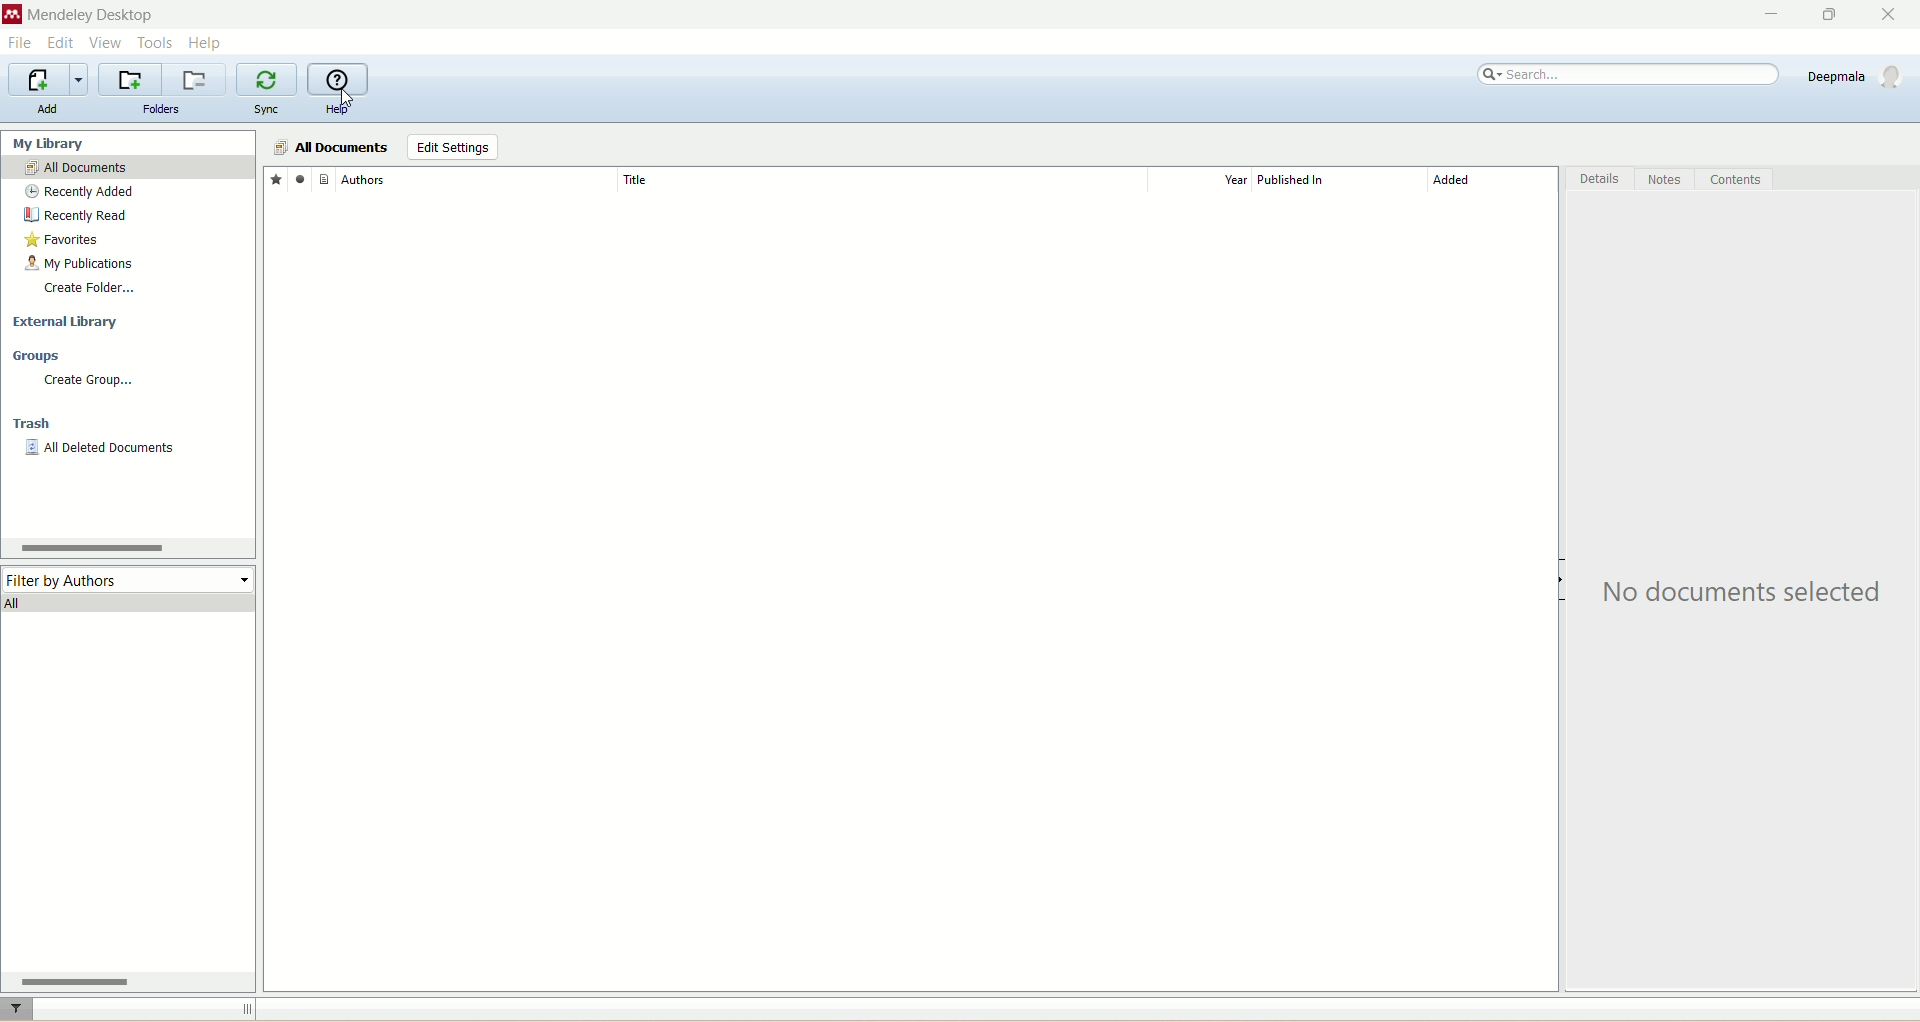  Describe the element at coordinates (130, 580) in the screenshot. I see `filter by authors` at that location.